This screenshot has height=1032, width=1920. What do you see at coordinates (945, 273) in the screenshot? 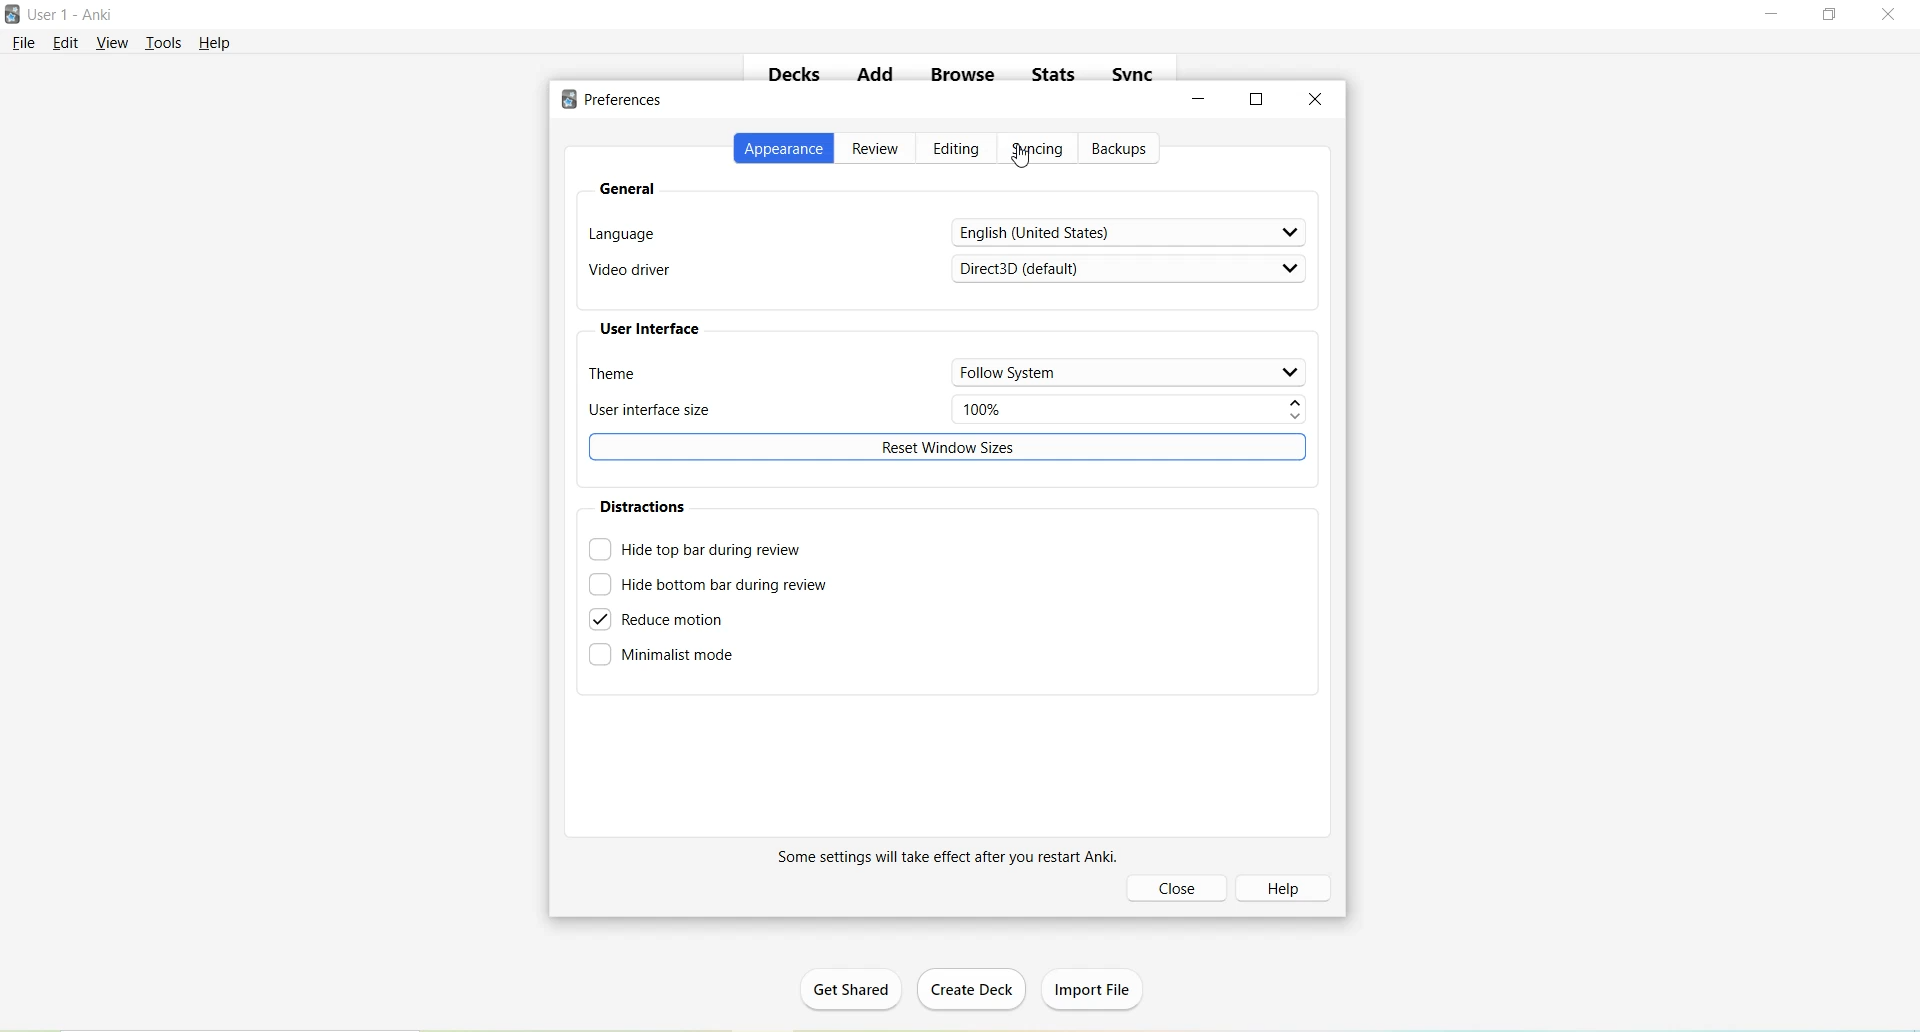
I see `Video driver` at bounding box center [945, 273].